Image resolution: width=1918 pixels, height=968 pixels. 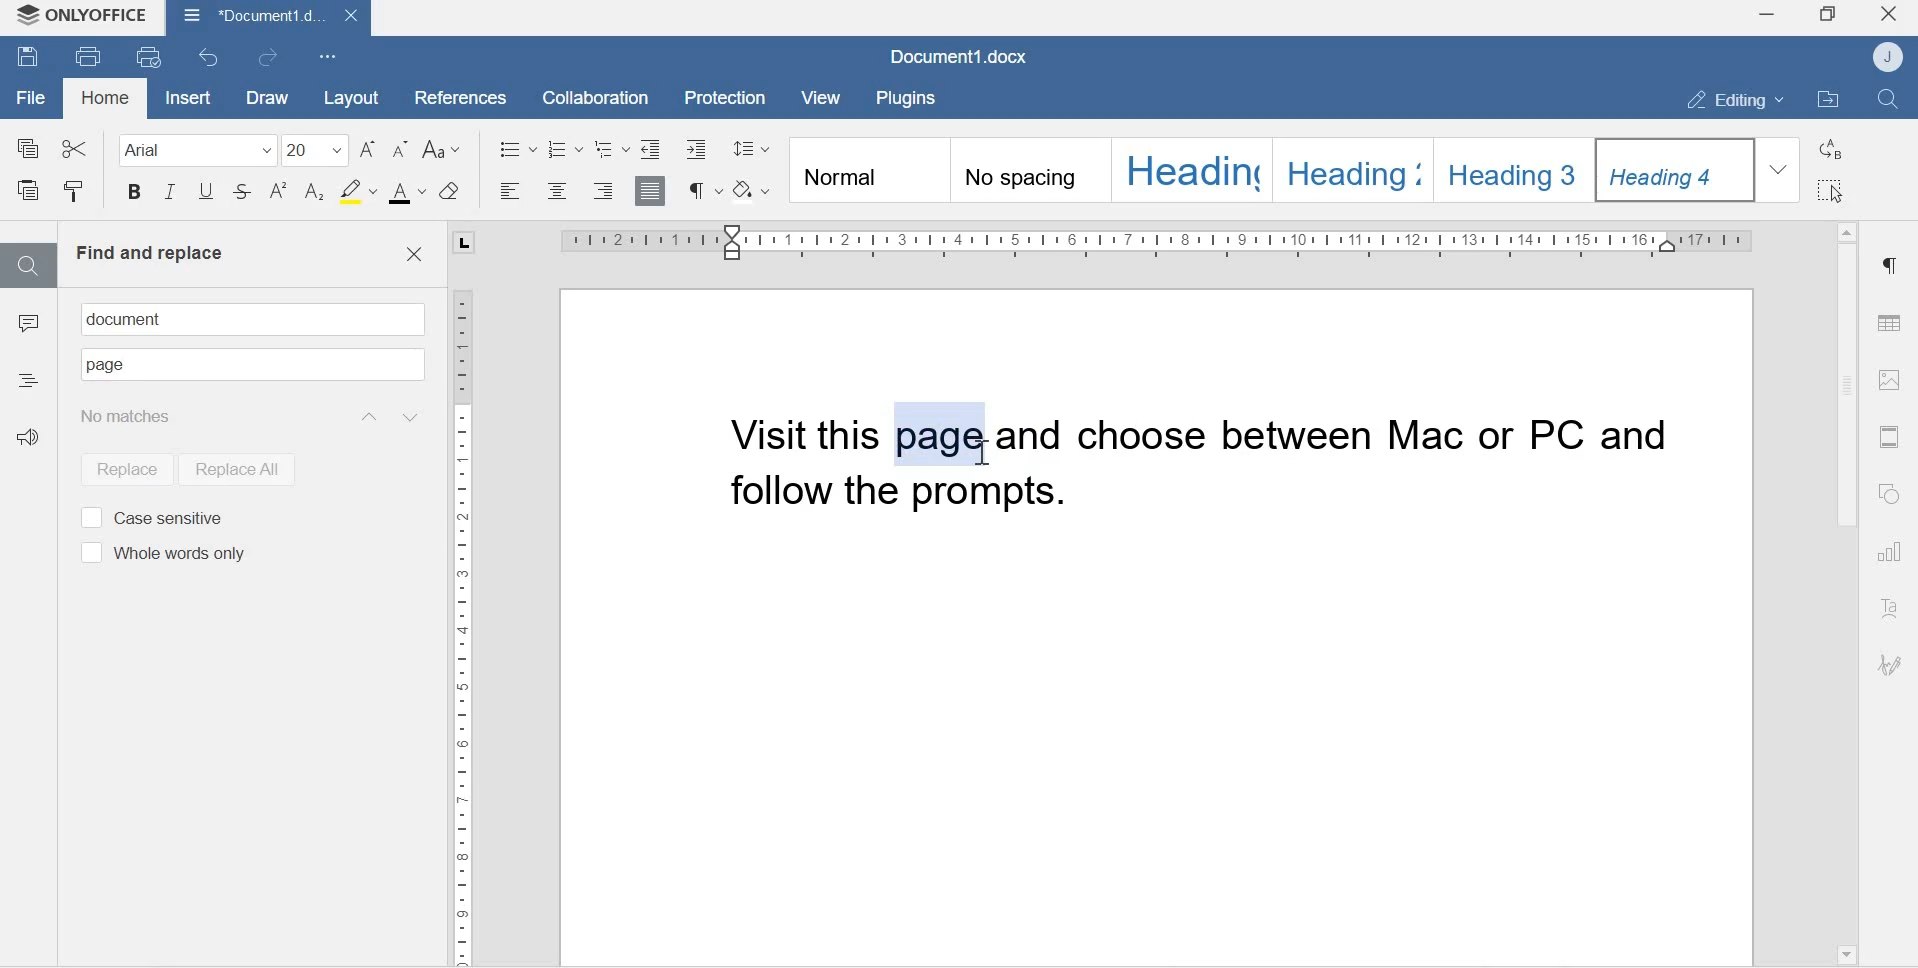 I want to click on page (new text), so click(x=940, y=435).